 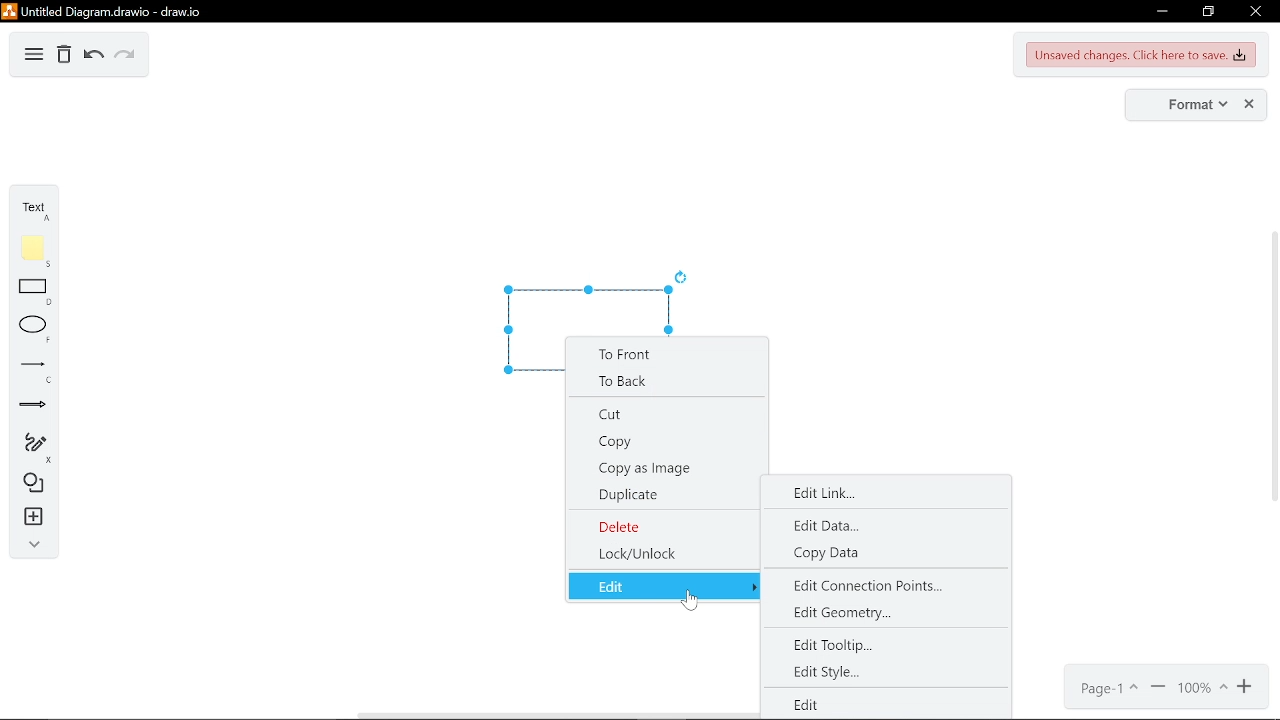 I want to click on edit, so click(x=814, y=701).